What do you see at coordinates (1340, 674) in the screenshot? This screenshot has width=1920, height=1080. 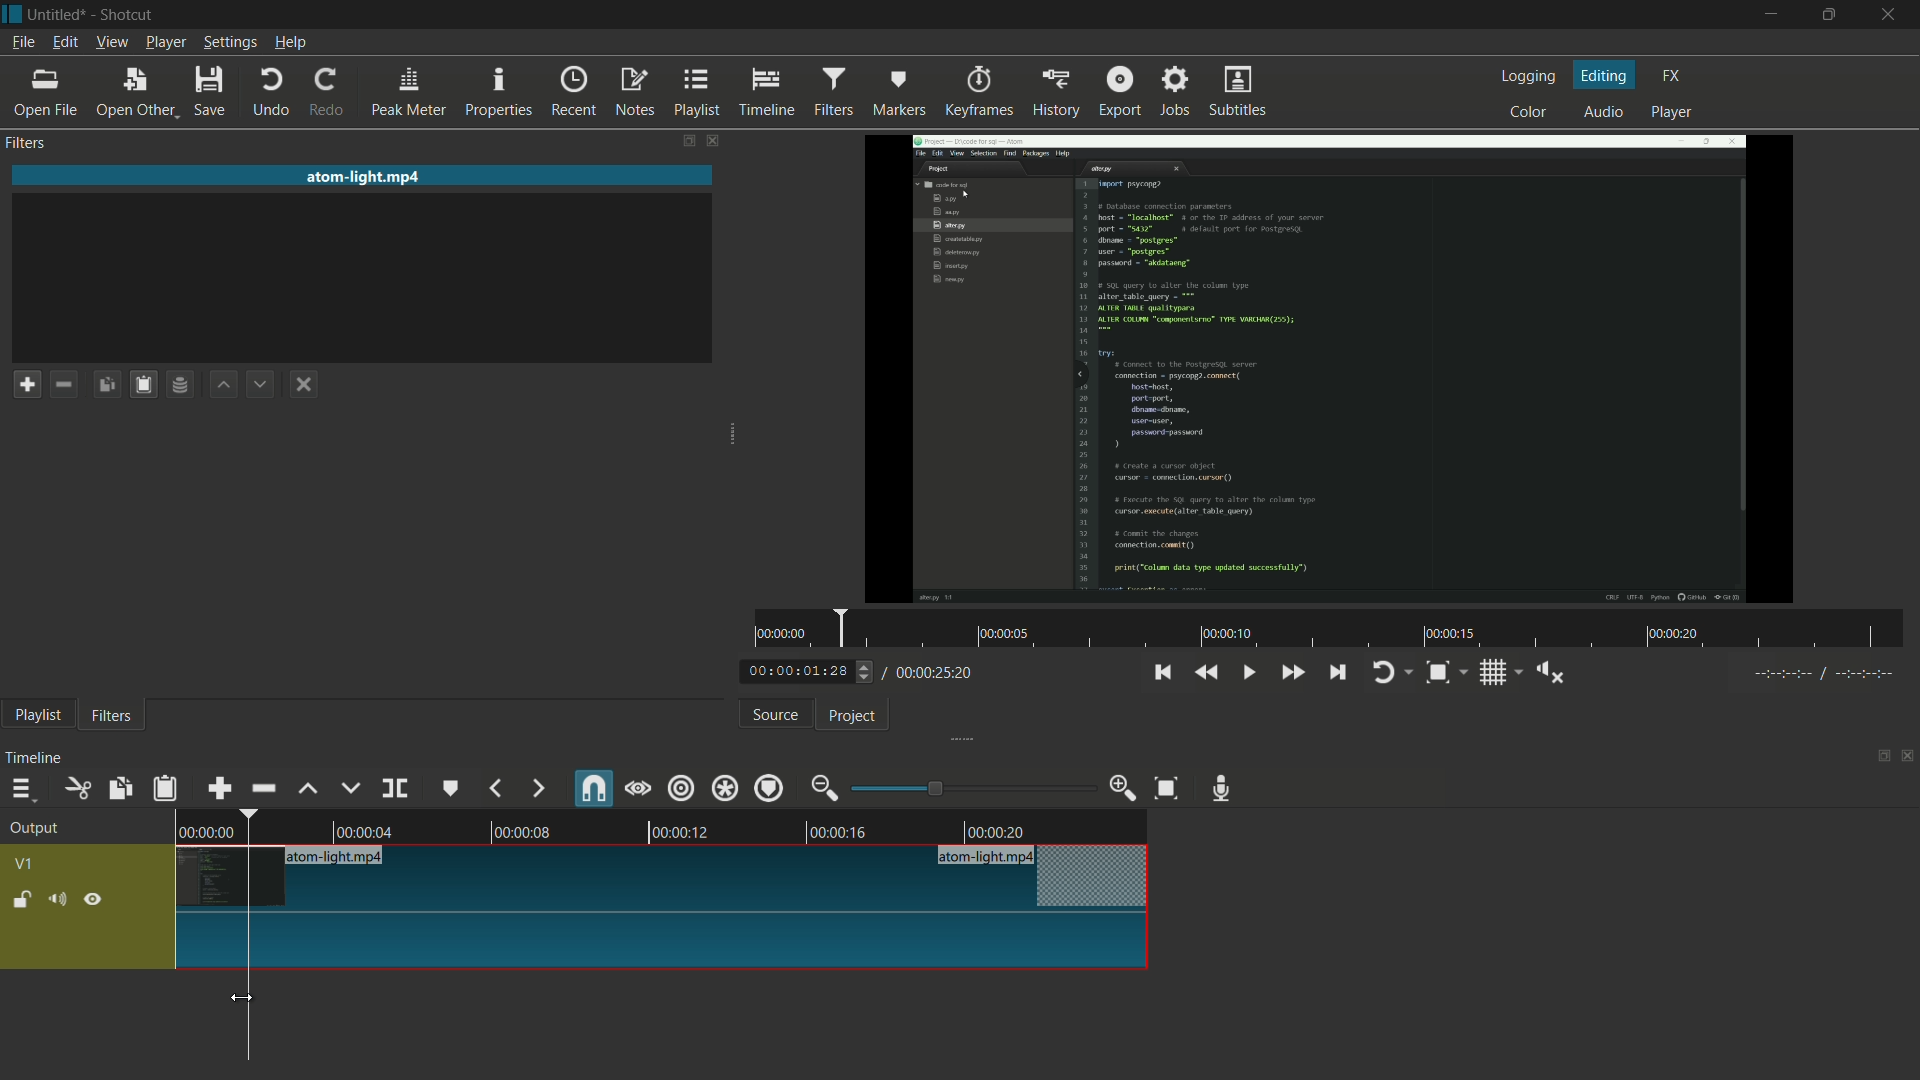 I see `skip to the next point` at bounding box center [1340, 674].